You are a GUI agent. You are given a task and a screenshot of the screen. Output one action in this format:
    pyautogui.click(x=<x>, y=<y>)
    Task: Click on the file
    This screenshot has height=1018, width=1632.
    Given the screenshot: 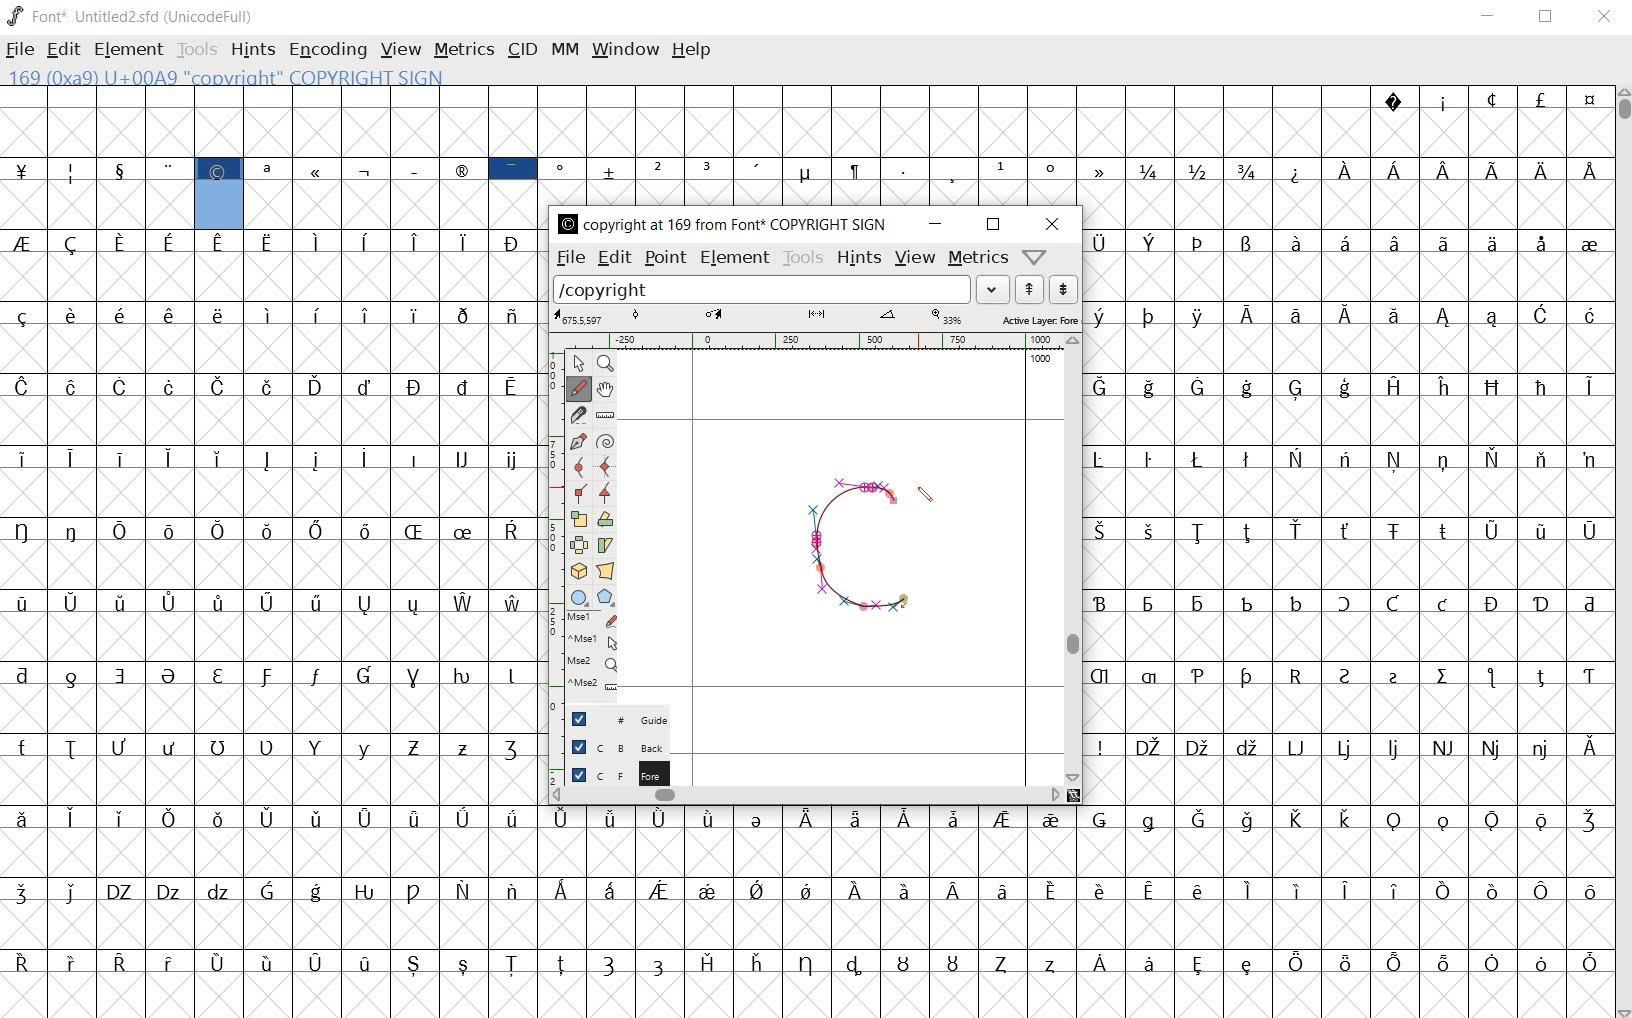 What is the action you would take?
    pyautogui.click(x=569, y=258)
    